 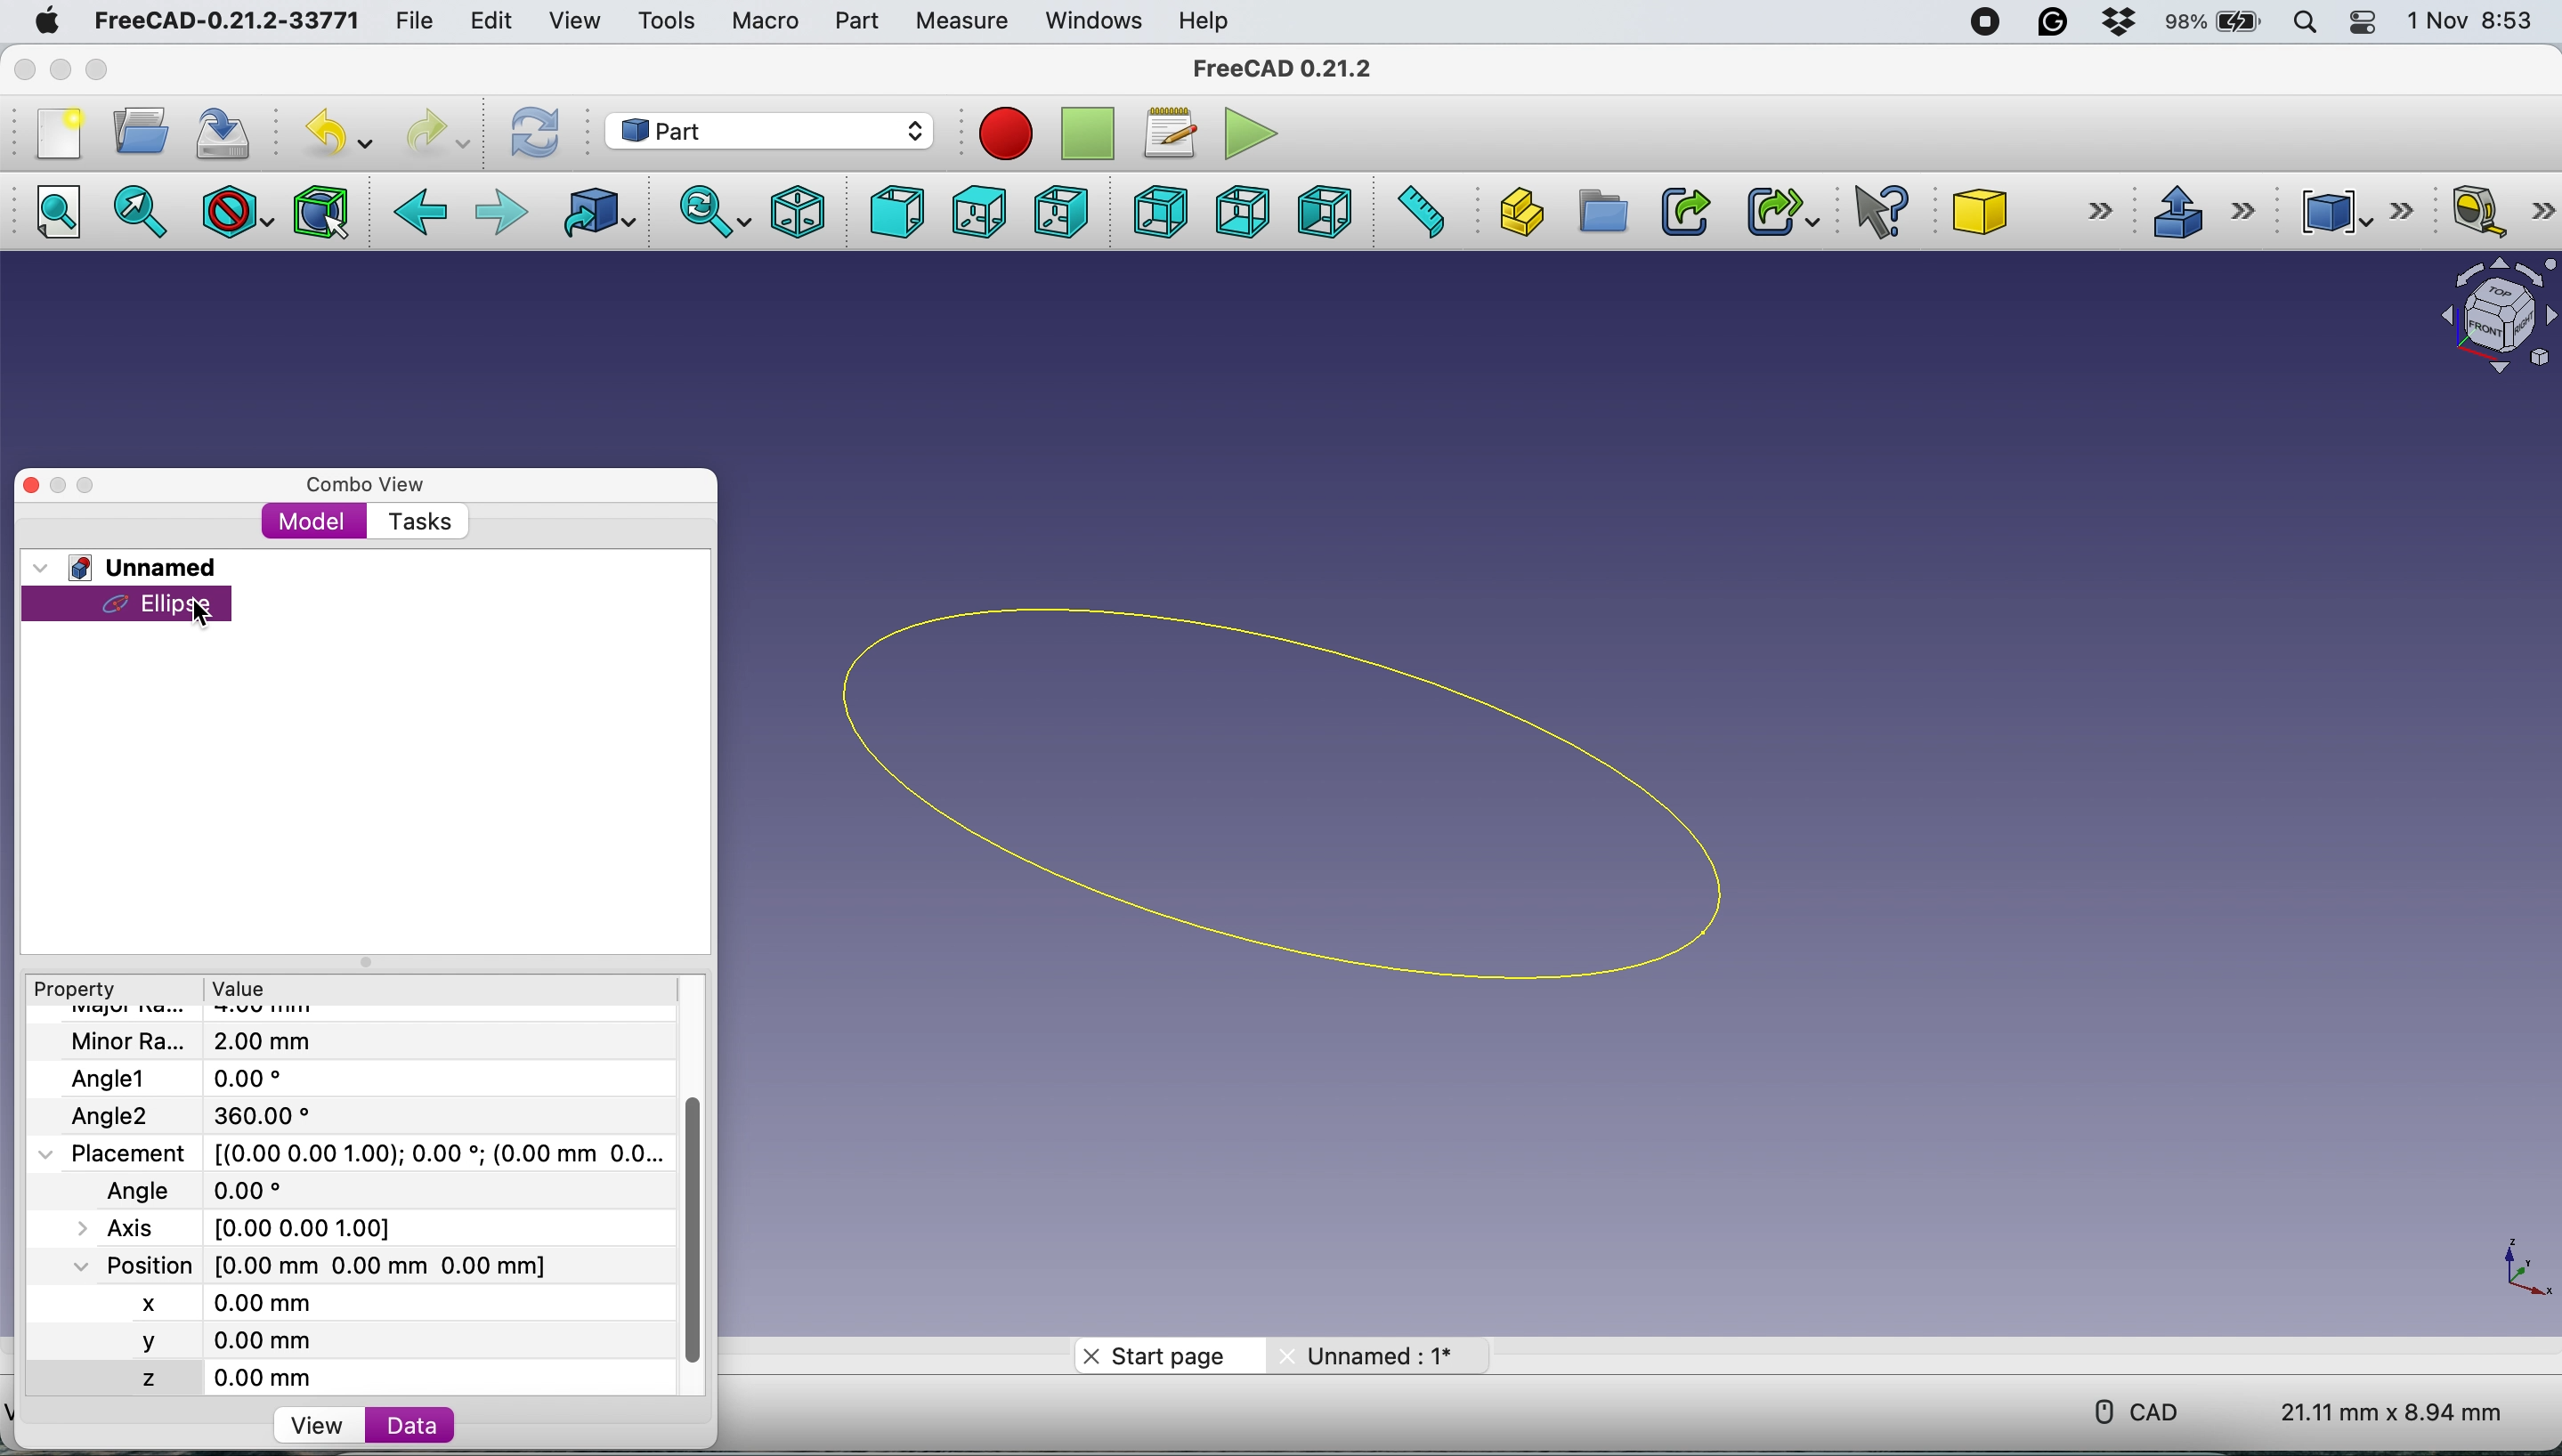 I want to click on unnamed, so click(x=135, y=567).